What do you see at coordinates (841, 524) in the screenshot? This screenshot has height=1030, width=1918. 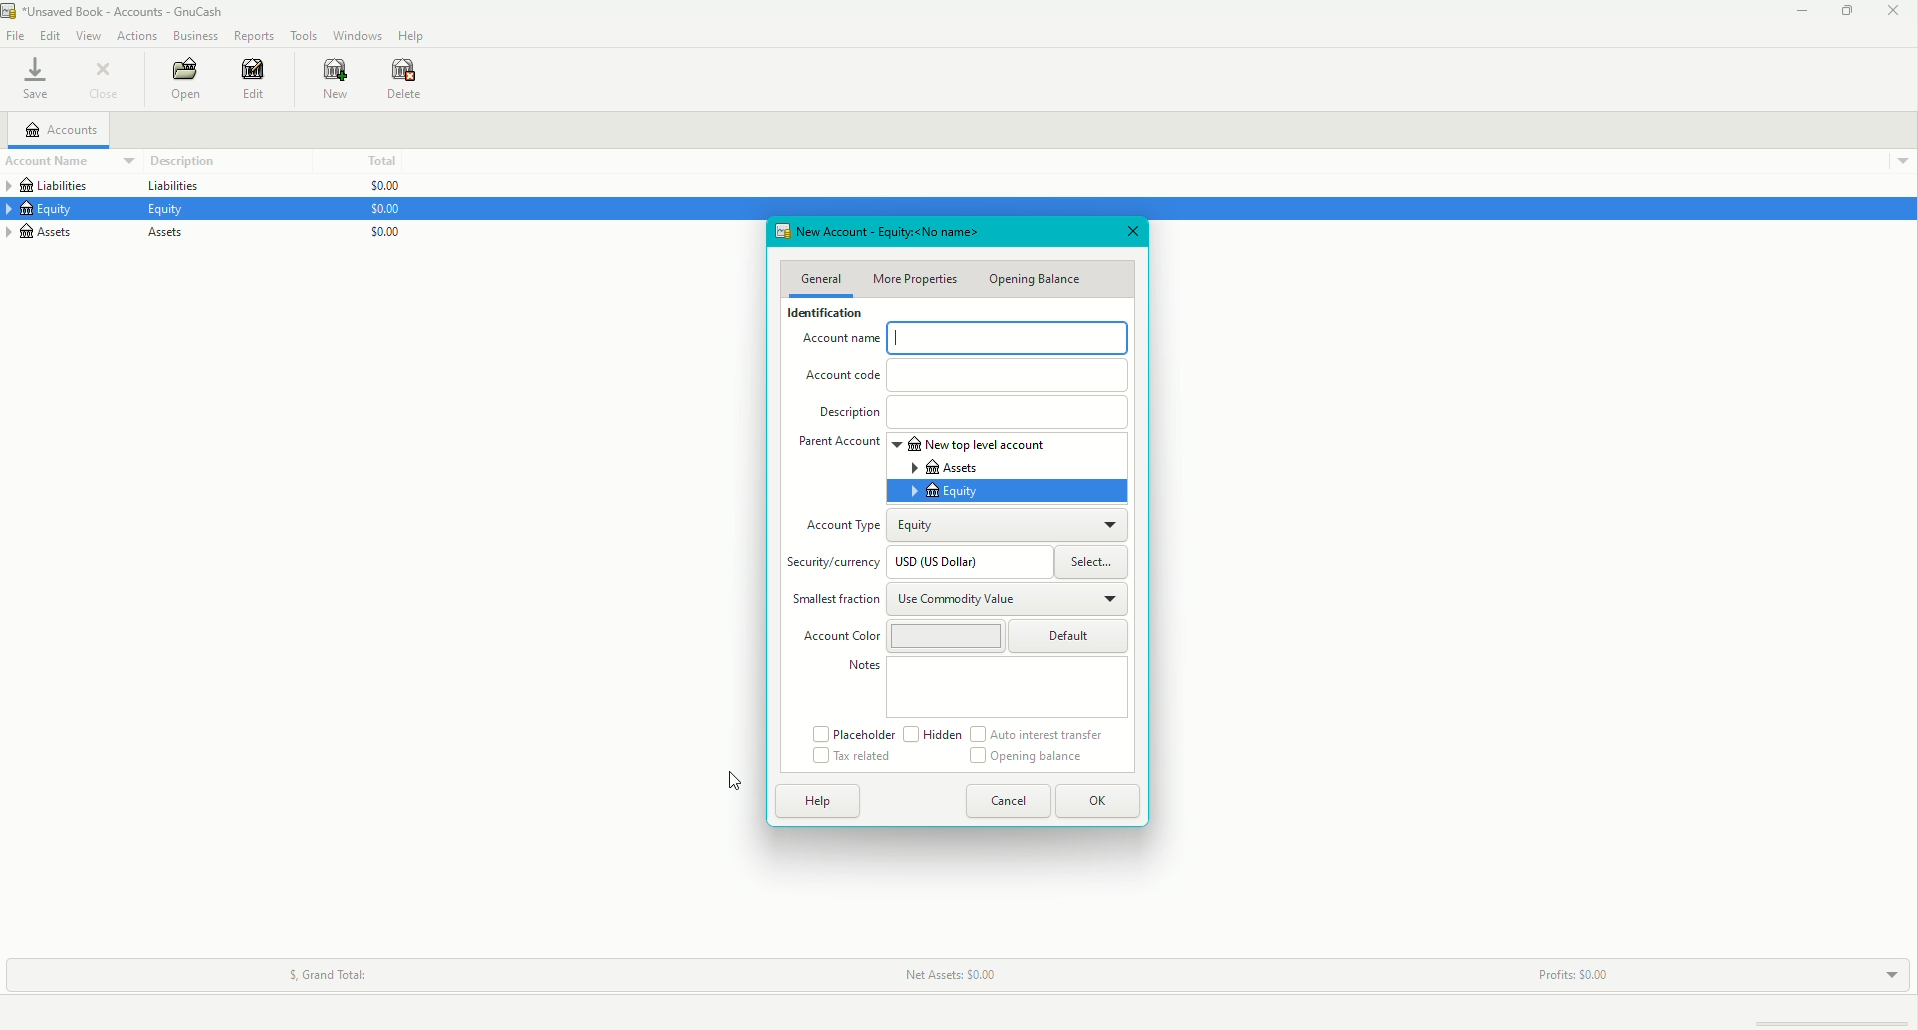 I see `Account Type` at bounding box center [841, 524].